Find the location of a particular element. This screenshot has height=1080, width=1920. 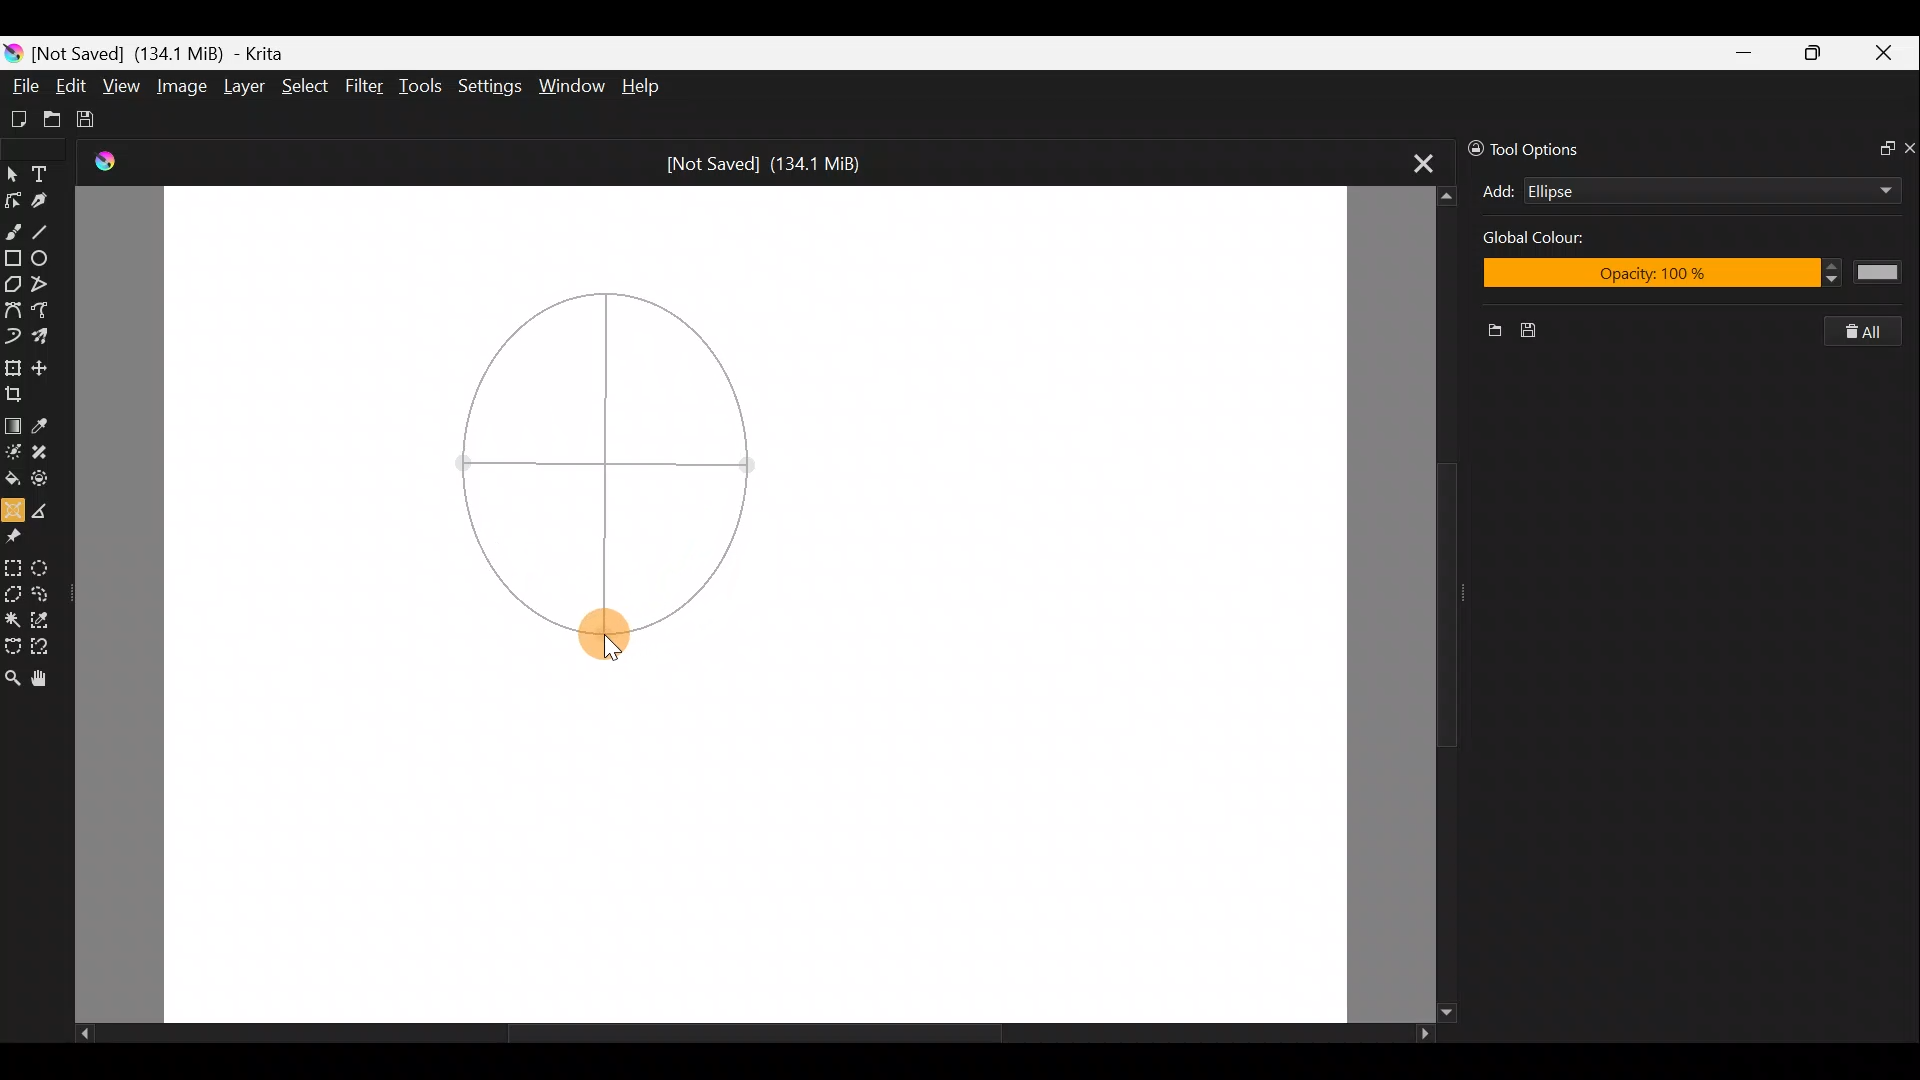

Dynamic brush tool is located at coordinates (12, 337).